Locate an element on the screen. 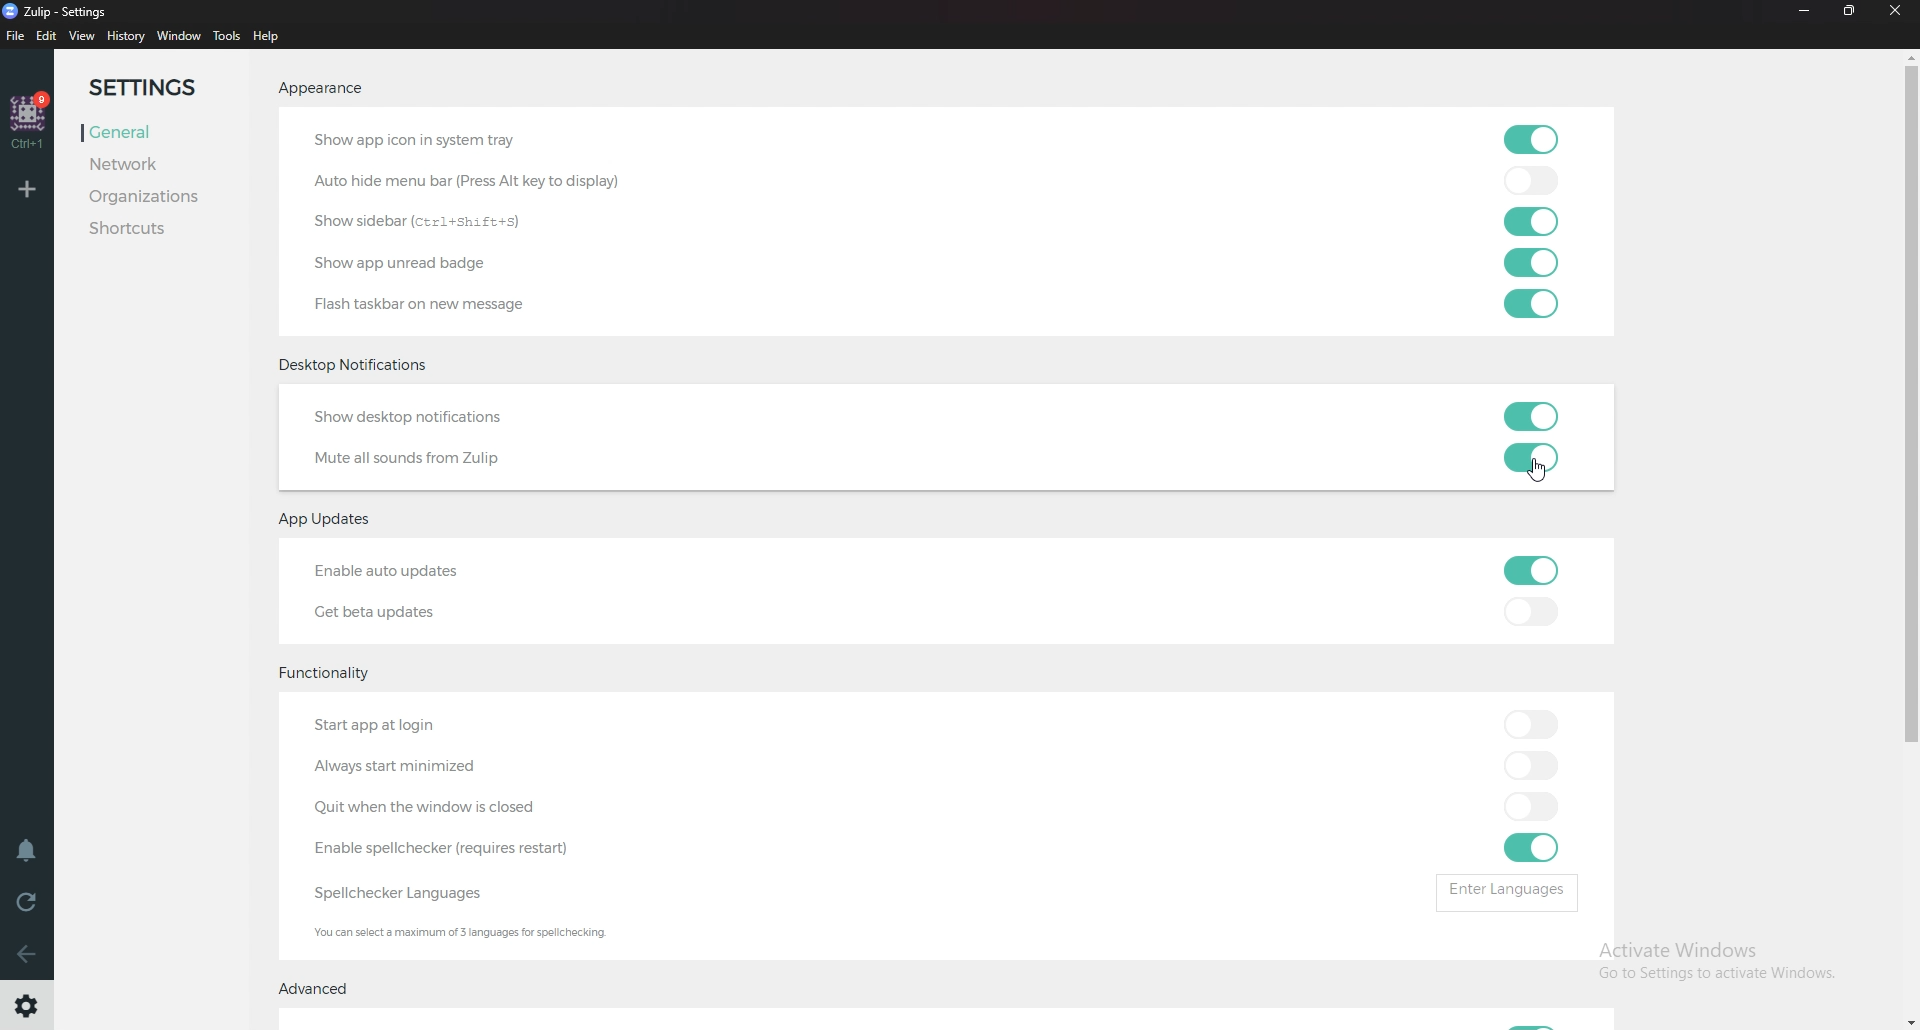  back is located at coordinates (28, 955).